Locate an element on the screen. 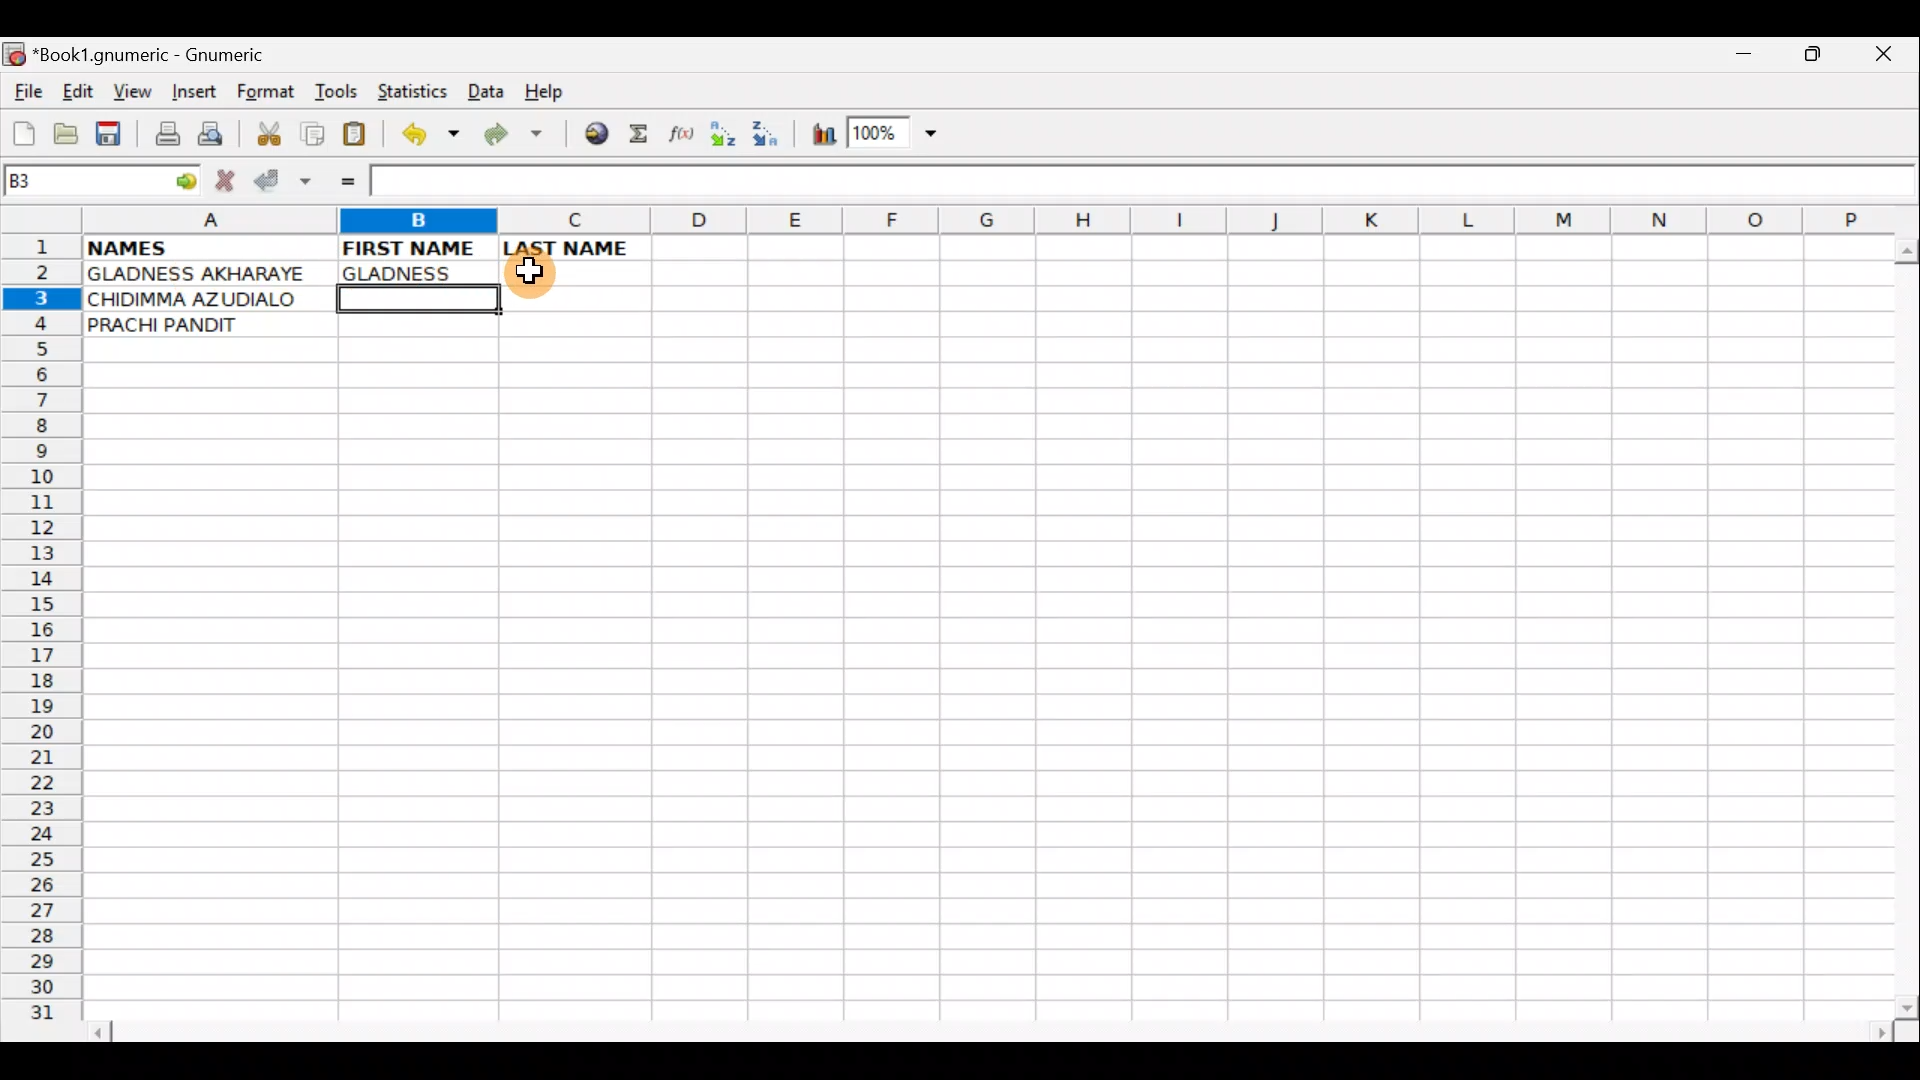 This screenshot has width=1920, height=1080. Format is located at coordinates (270, 94).